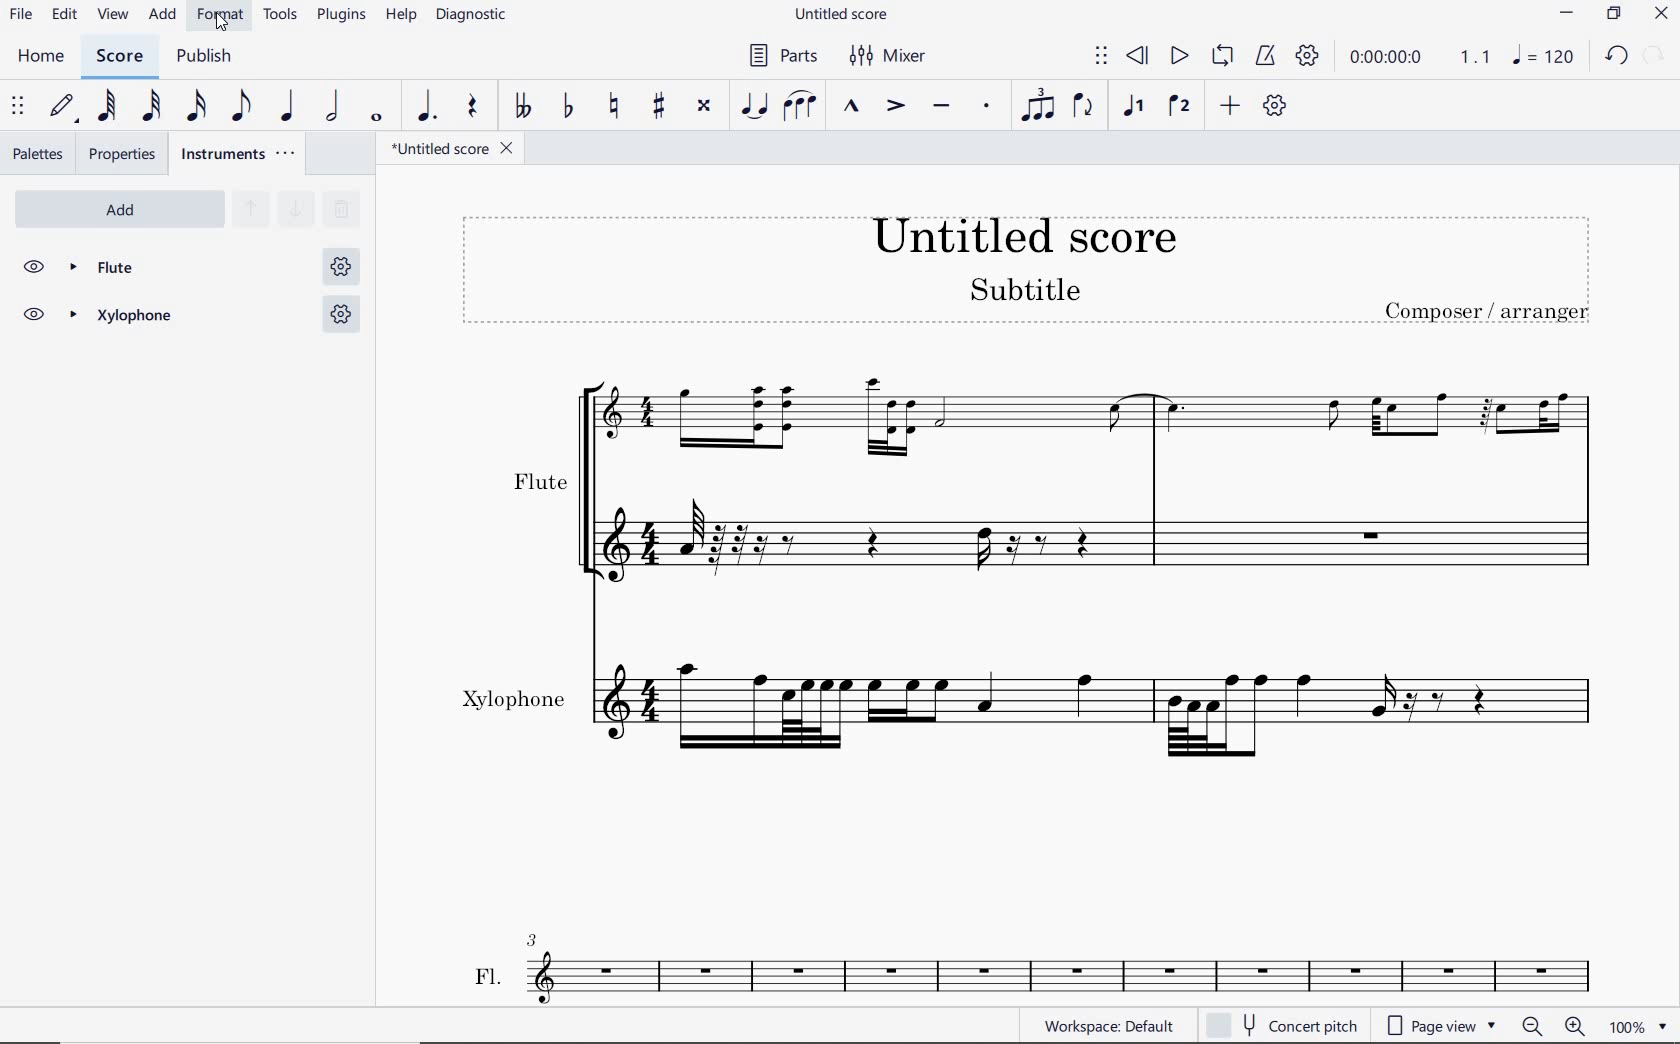 This screenshot has height=1044, width=1680. What do you see at coordinates (164, 14) in the screenshot?
I see `ADD` at bounding box center [164, 14].